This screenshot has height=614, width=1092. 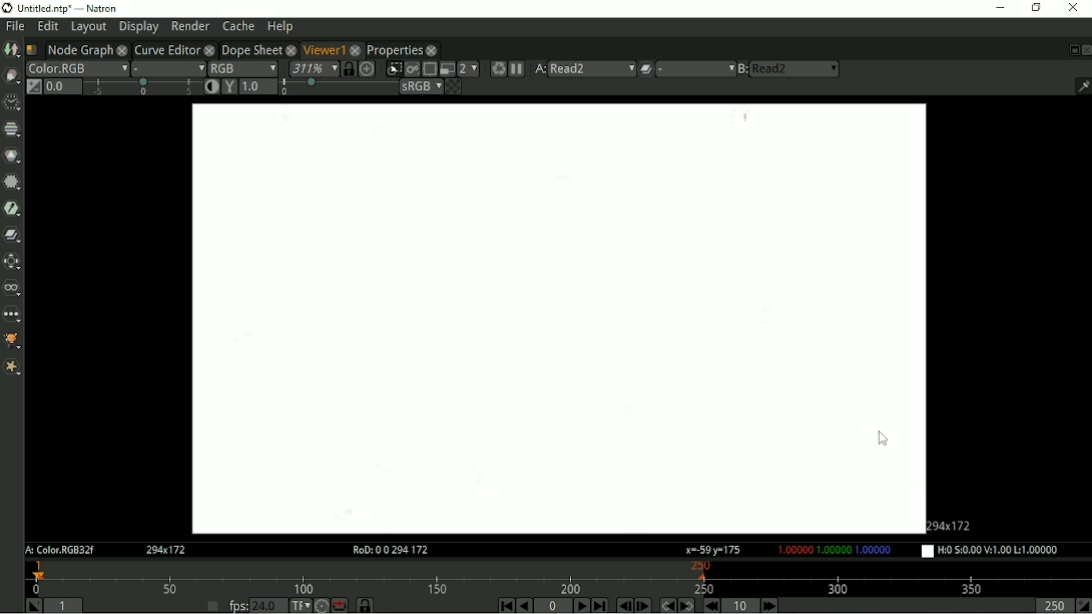 I want to click on B, so click(x=742, y=69).